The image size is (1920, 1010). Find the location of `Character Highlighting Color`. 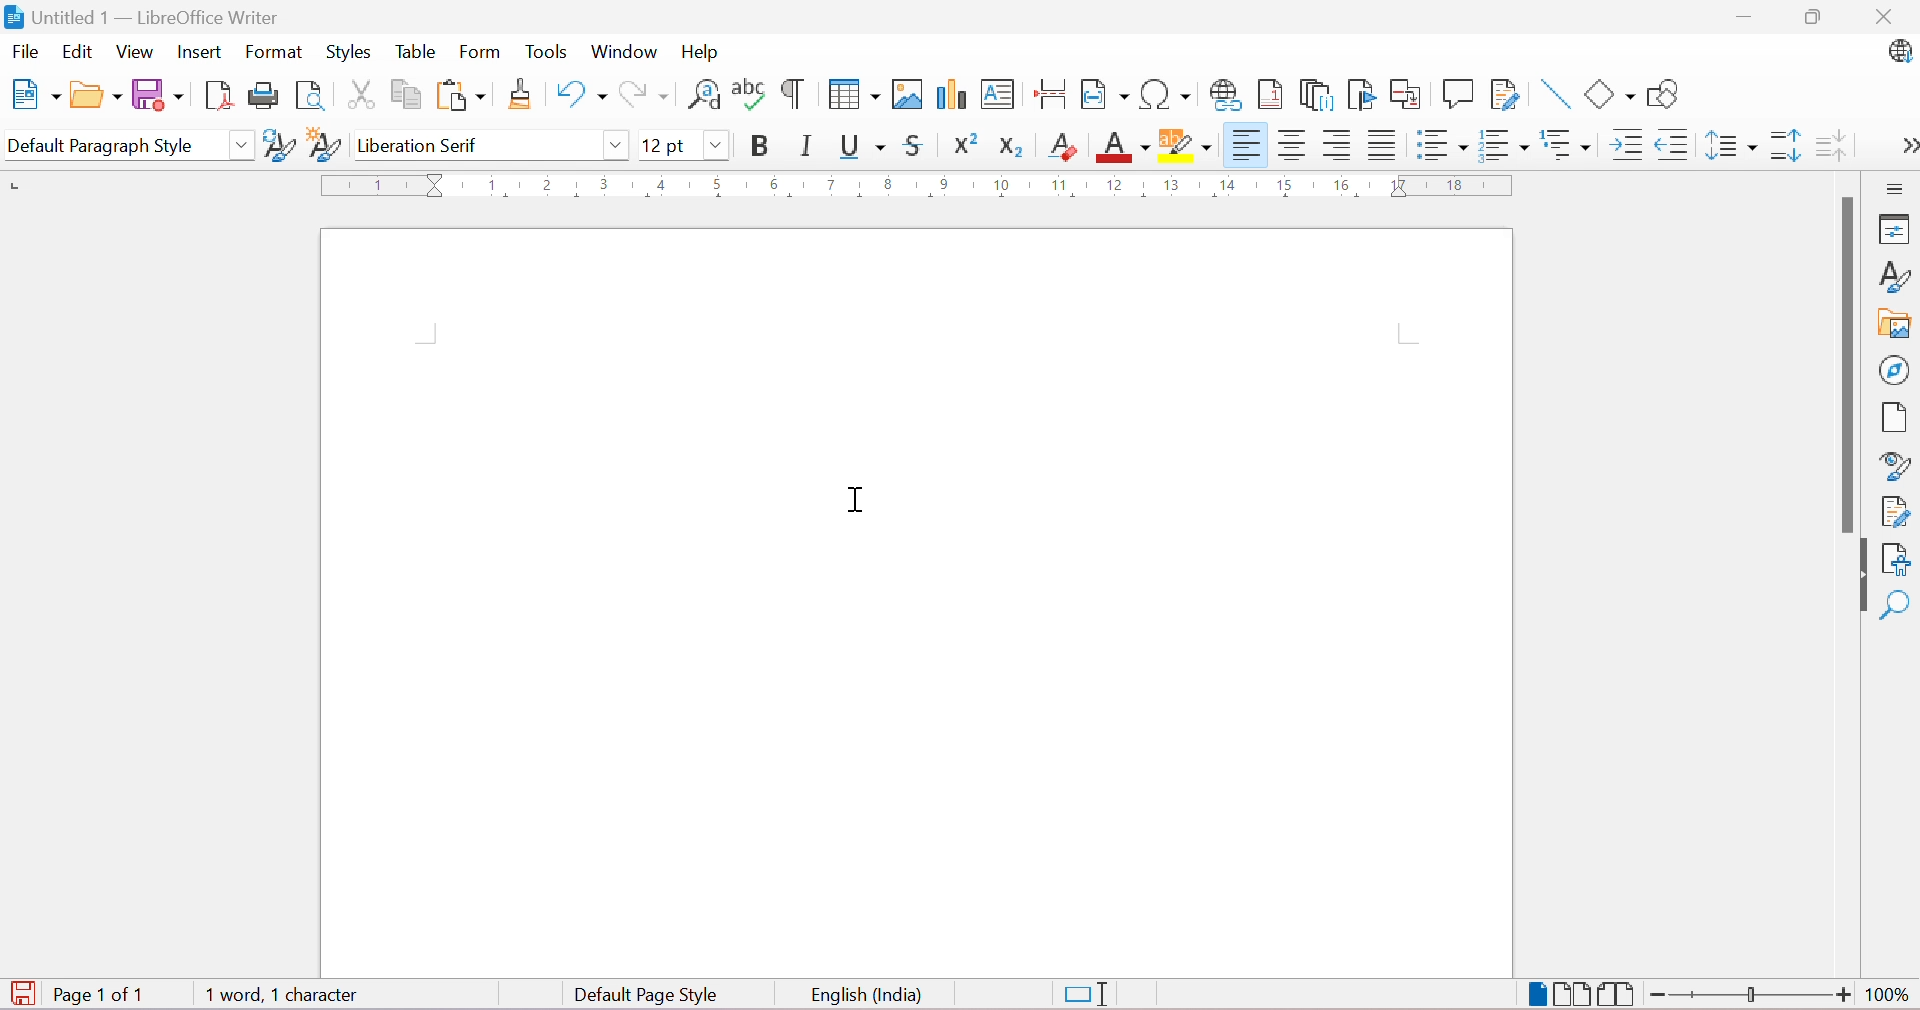

Character Highlighting Color is located at coordinates (1184, 147).